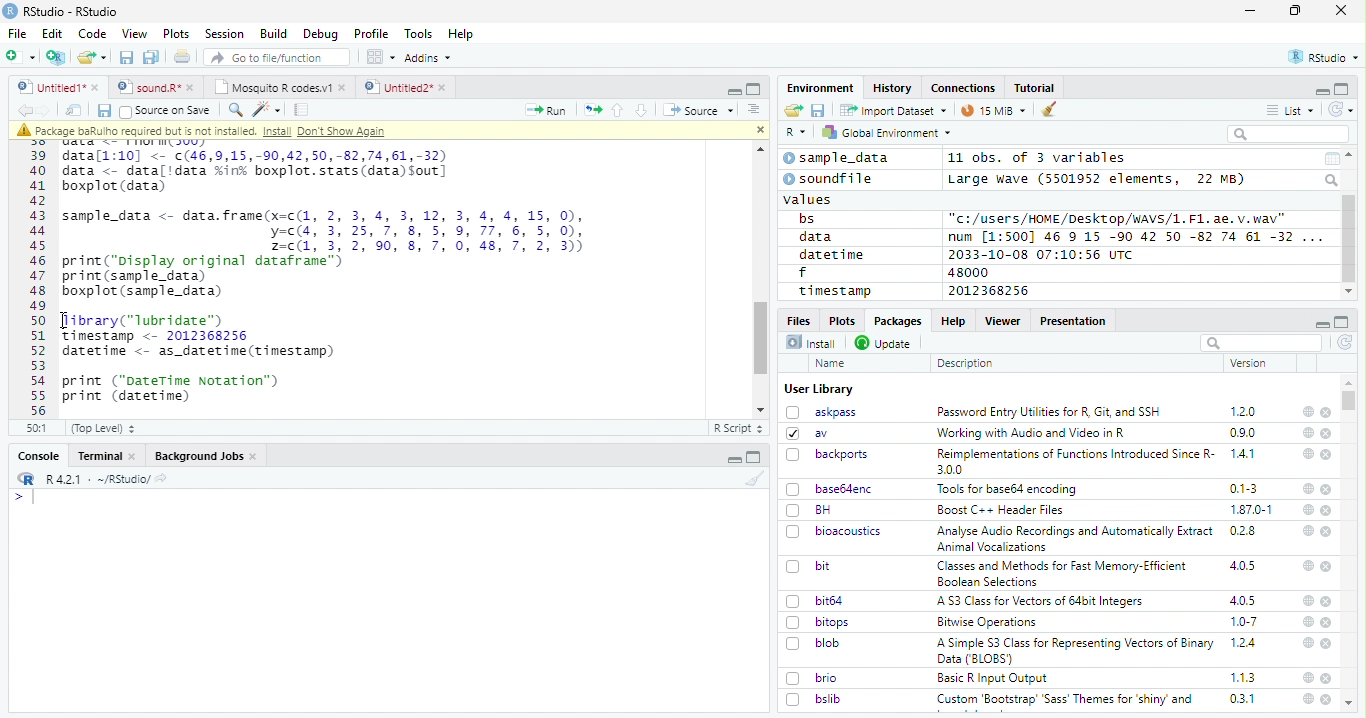 The image size is (1366, 718). Describe the element at coordinates (1328, 602) in the screenshot. I see `close` at that location.